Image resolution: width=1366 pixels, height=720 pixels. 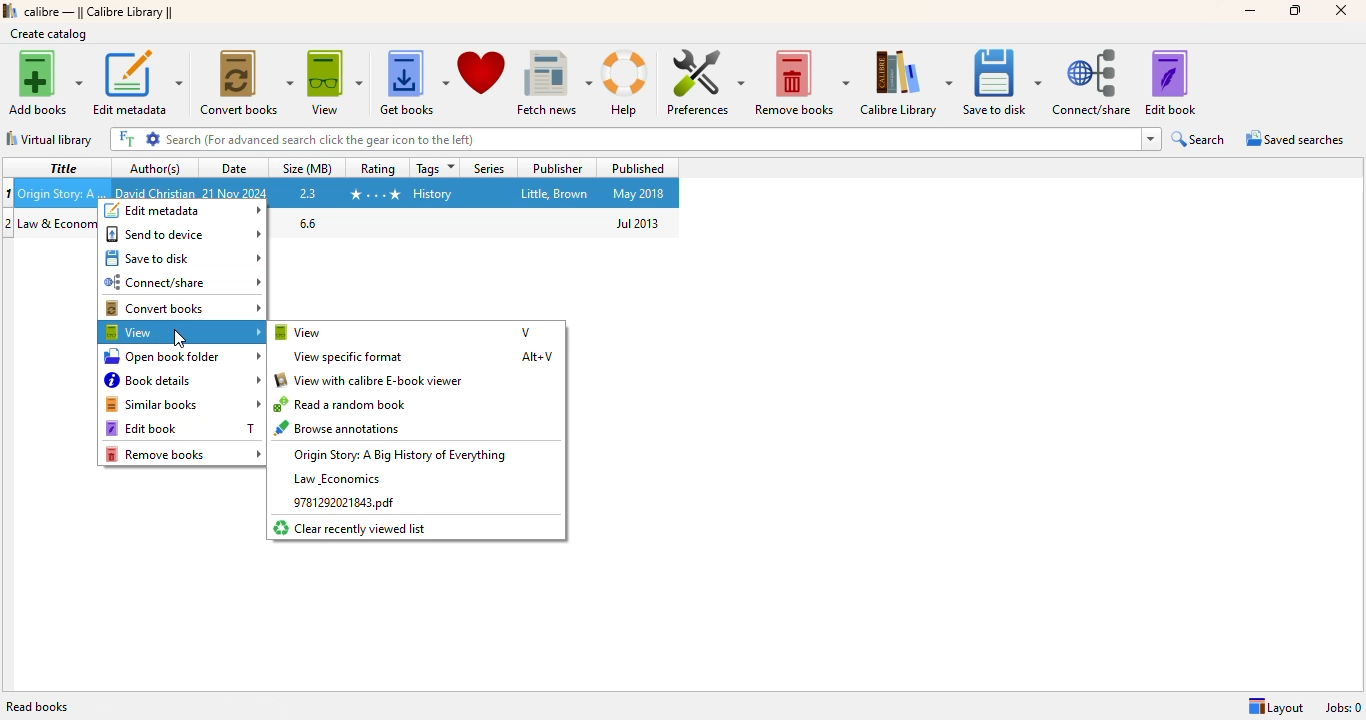 I want to click on open book folder, so click(x=182, y=356).